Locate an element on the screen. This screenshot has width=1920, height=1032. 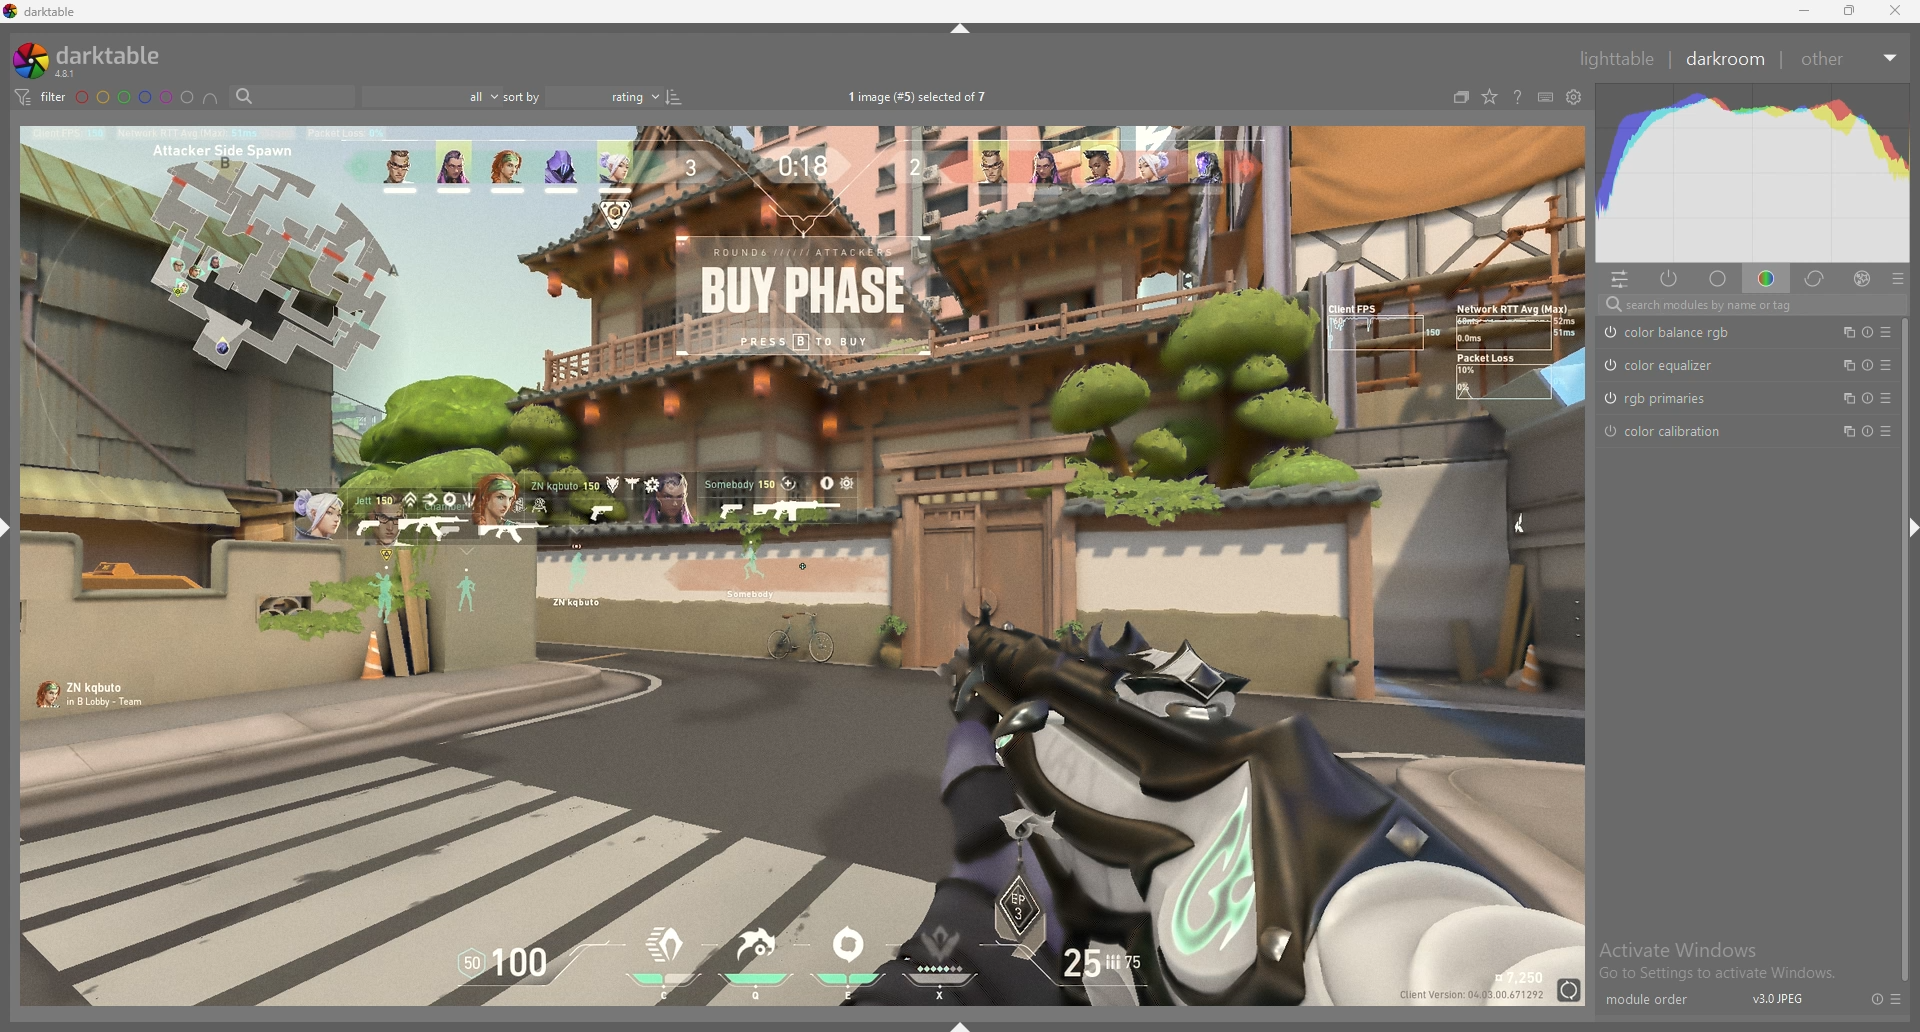
keyboard shortcut is located at coordinates (1545, 98).